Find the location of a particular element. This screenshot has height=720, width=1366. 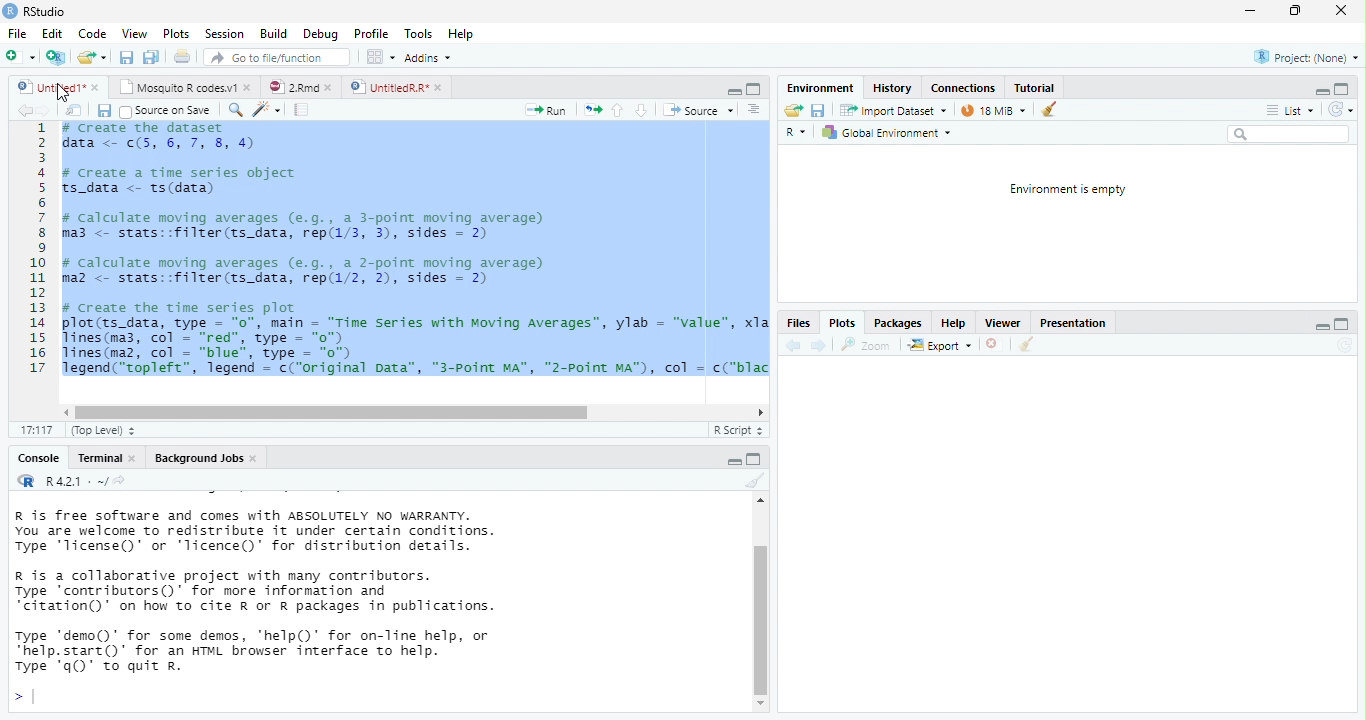

Run is located at coordinates (547, 111).